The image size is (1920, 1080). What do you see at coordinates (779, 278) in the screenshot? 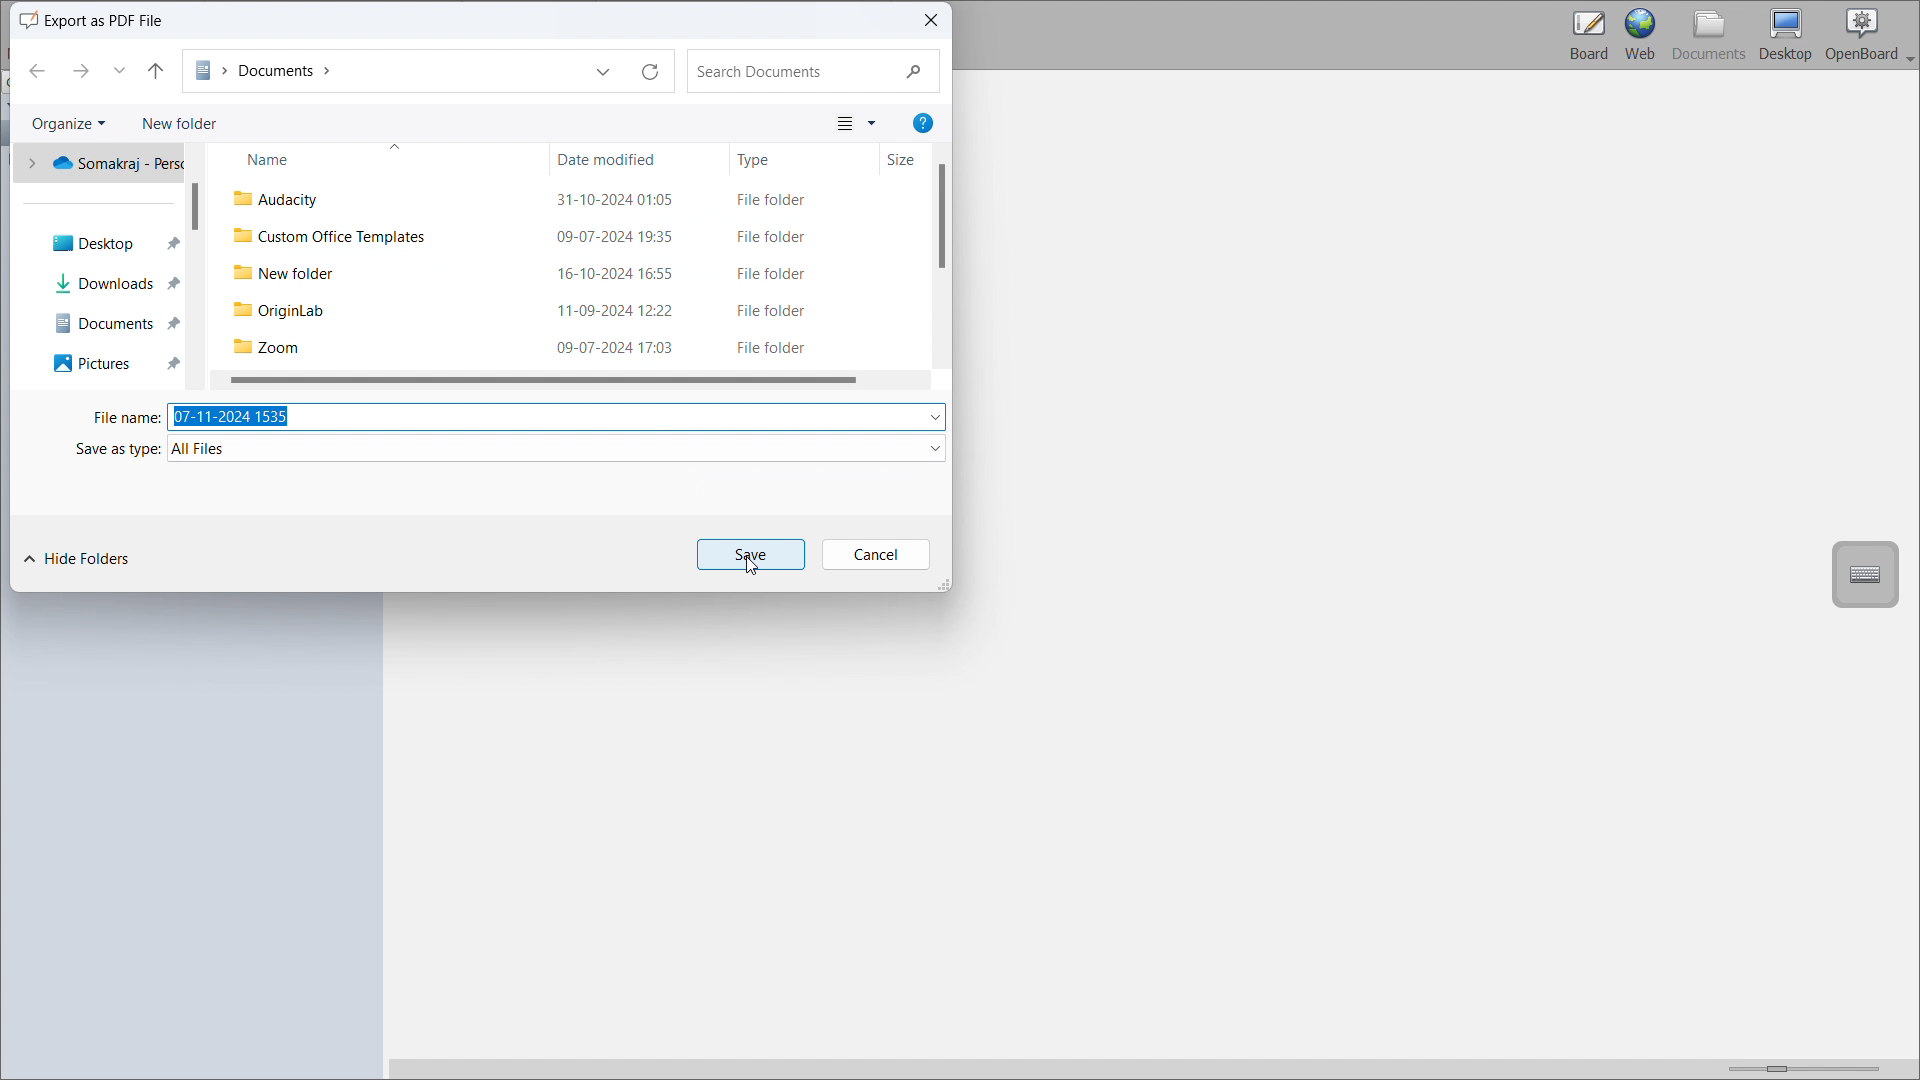
I see `File folder` at bounding box center [779, 278].